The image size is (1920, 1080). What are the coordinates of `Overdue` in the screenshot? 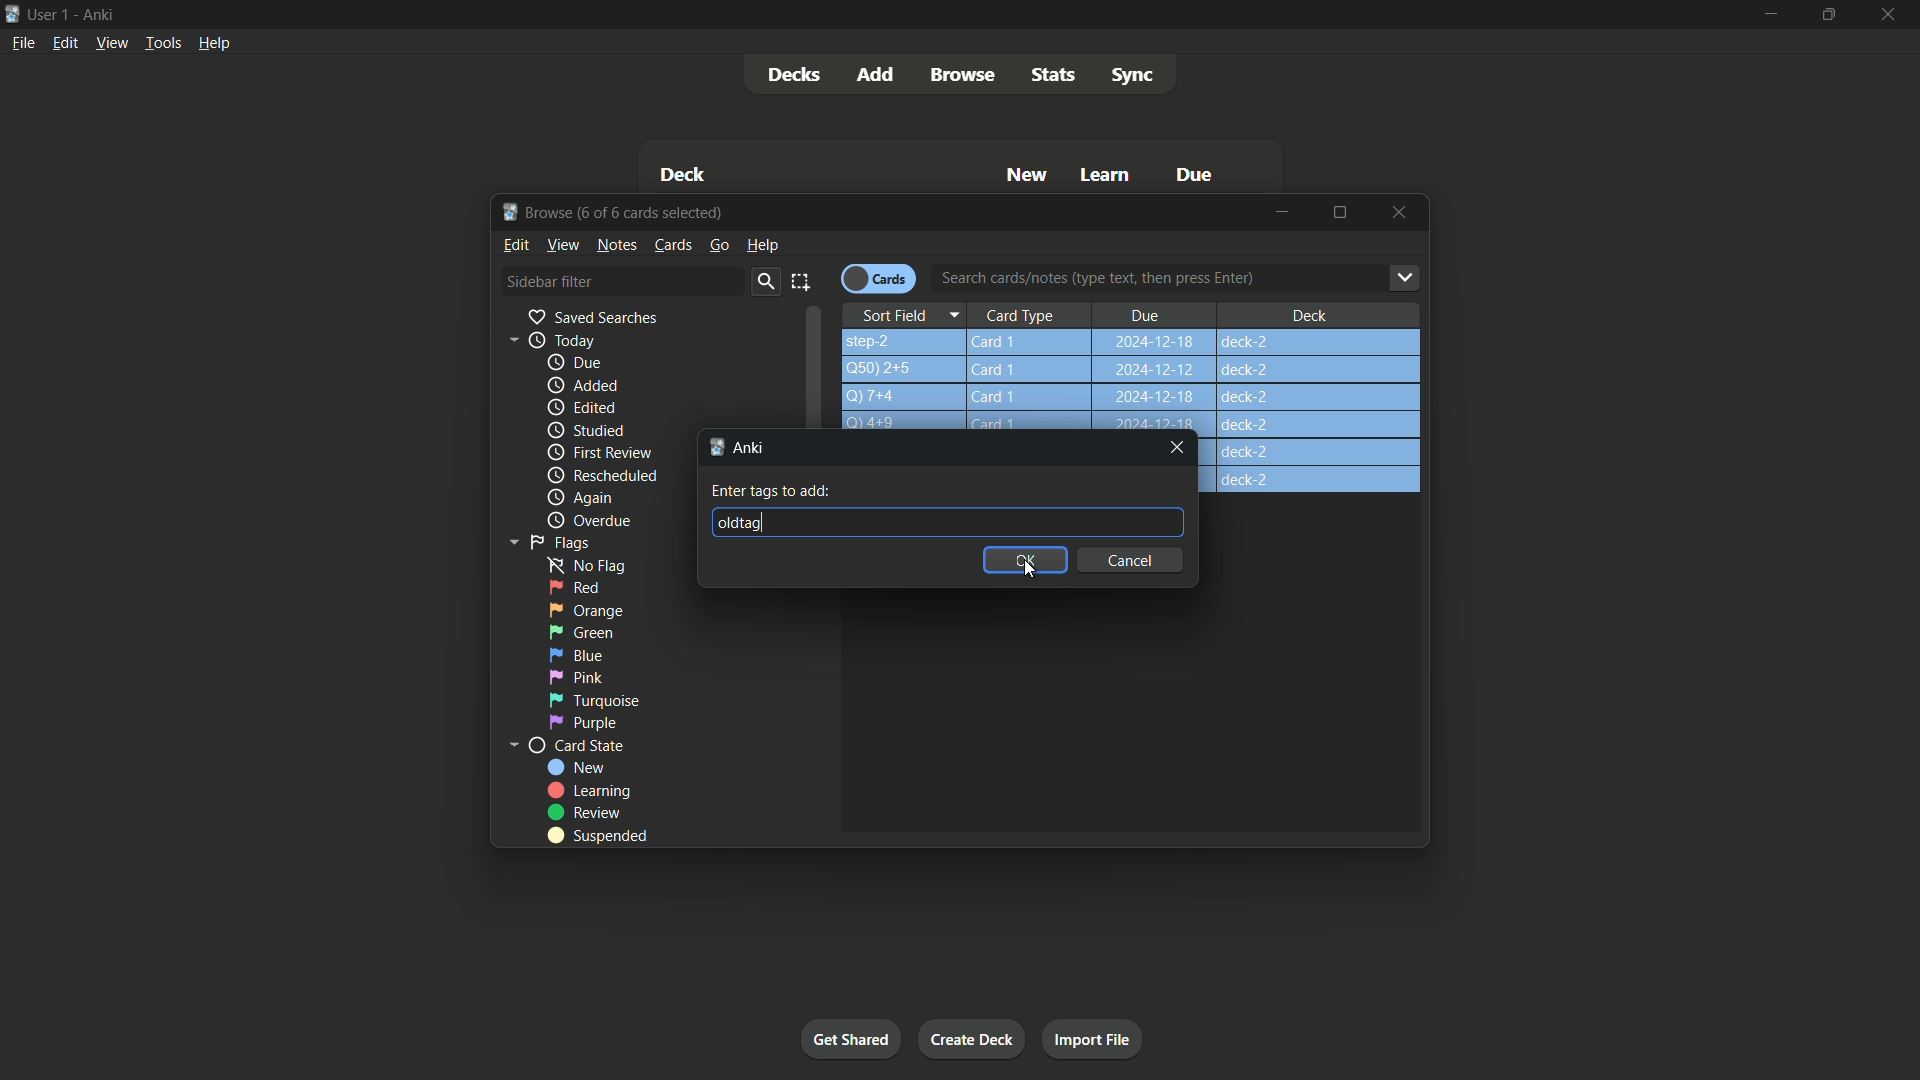 It's located at (587, 521).